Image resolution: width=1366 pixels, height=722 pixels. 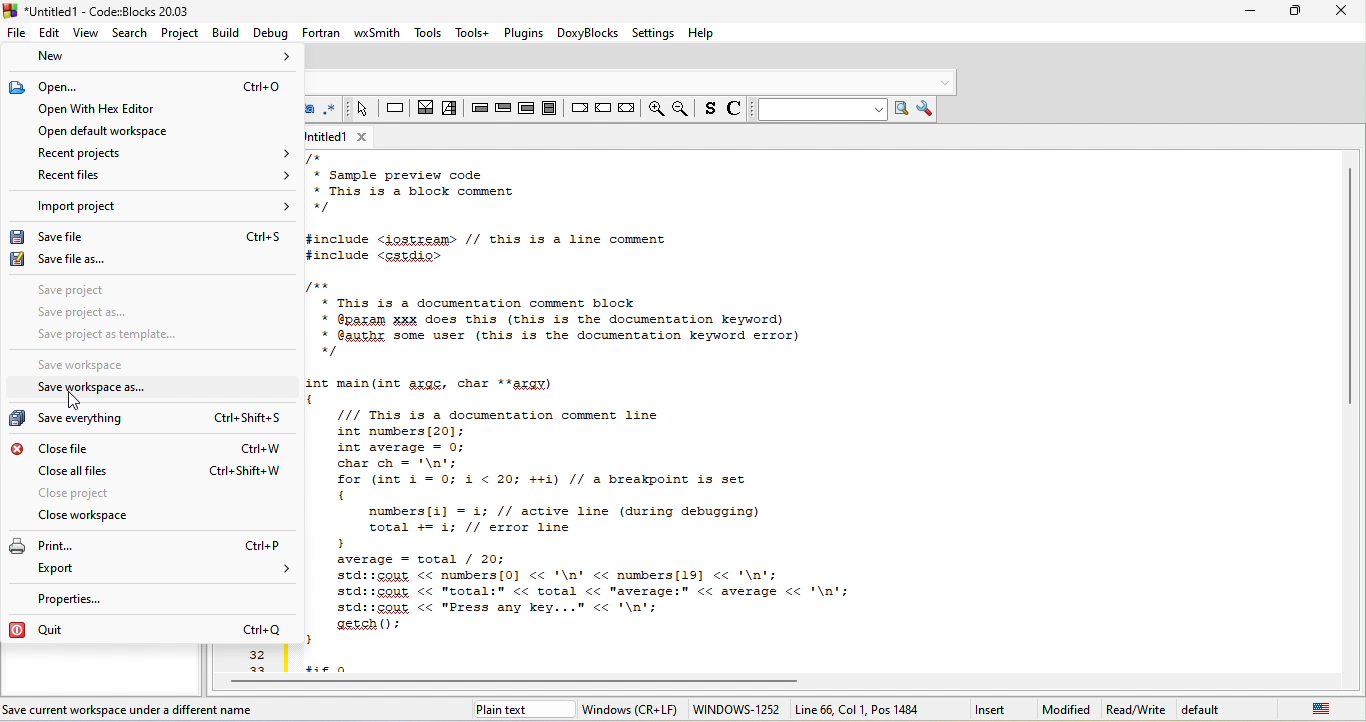 I want to click on help, so click(x=702, y=33).